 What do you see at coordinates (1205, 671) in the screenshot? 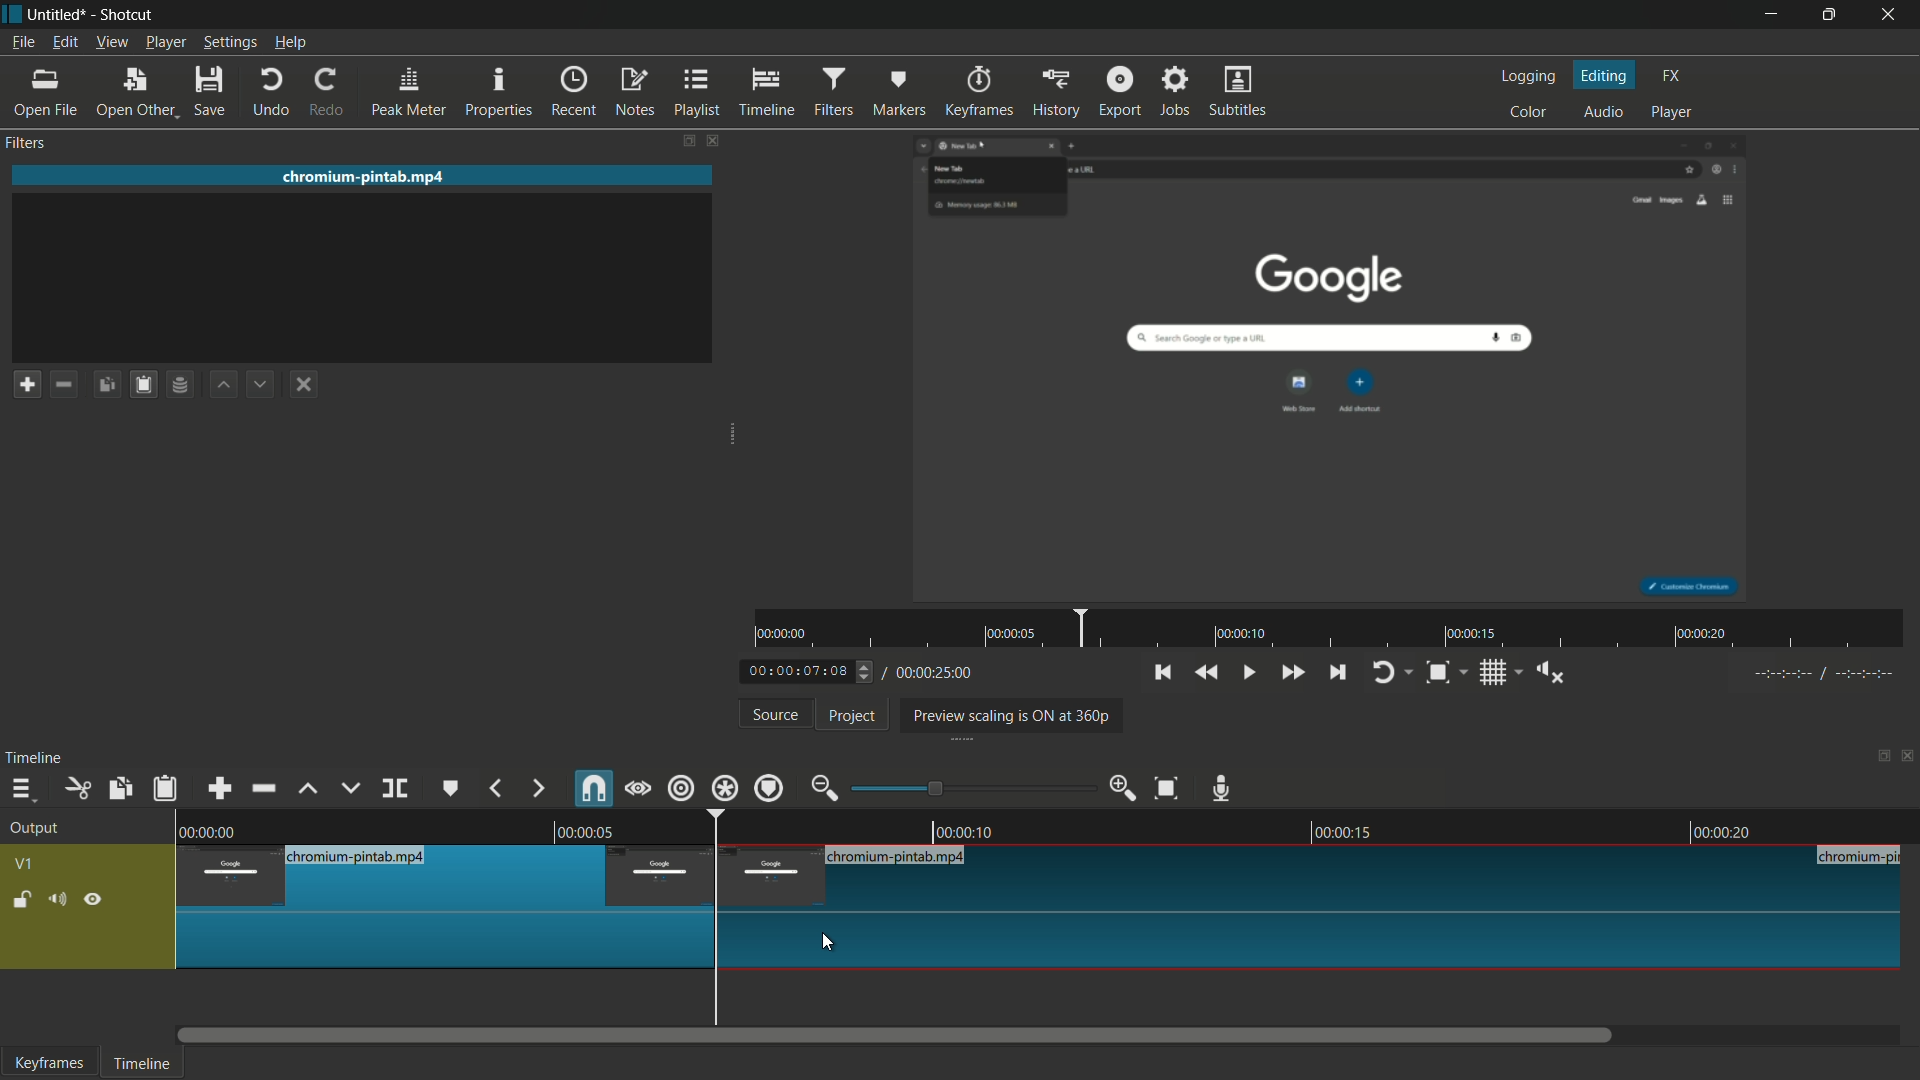
I see `quickly play backward` at bounding box center [1205, 671].